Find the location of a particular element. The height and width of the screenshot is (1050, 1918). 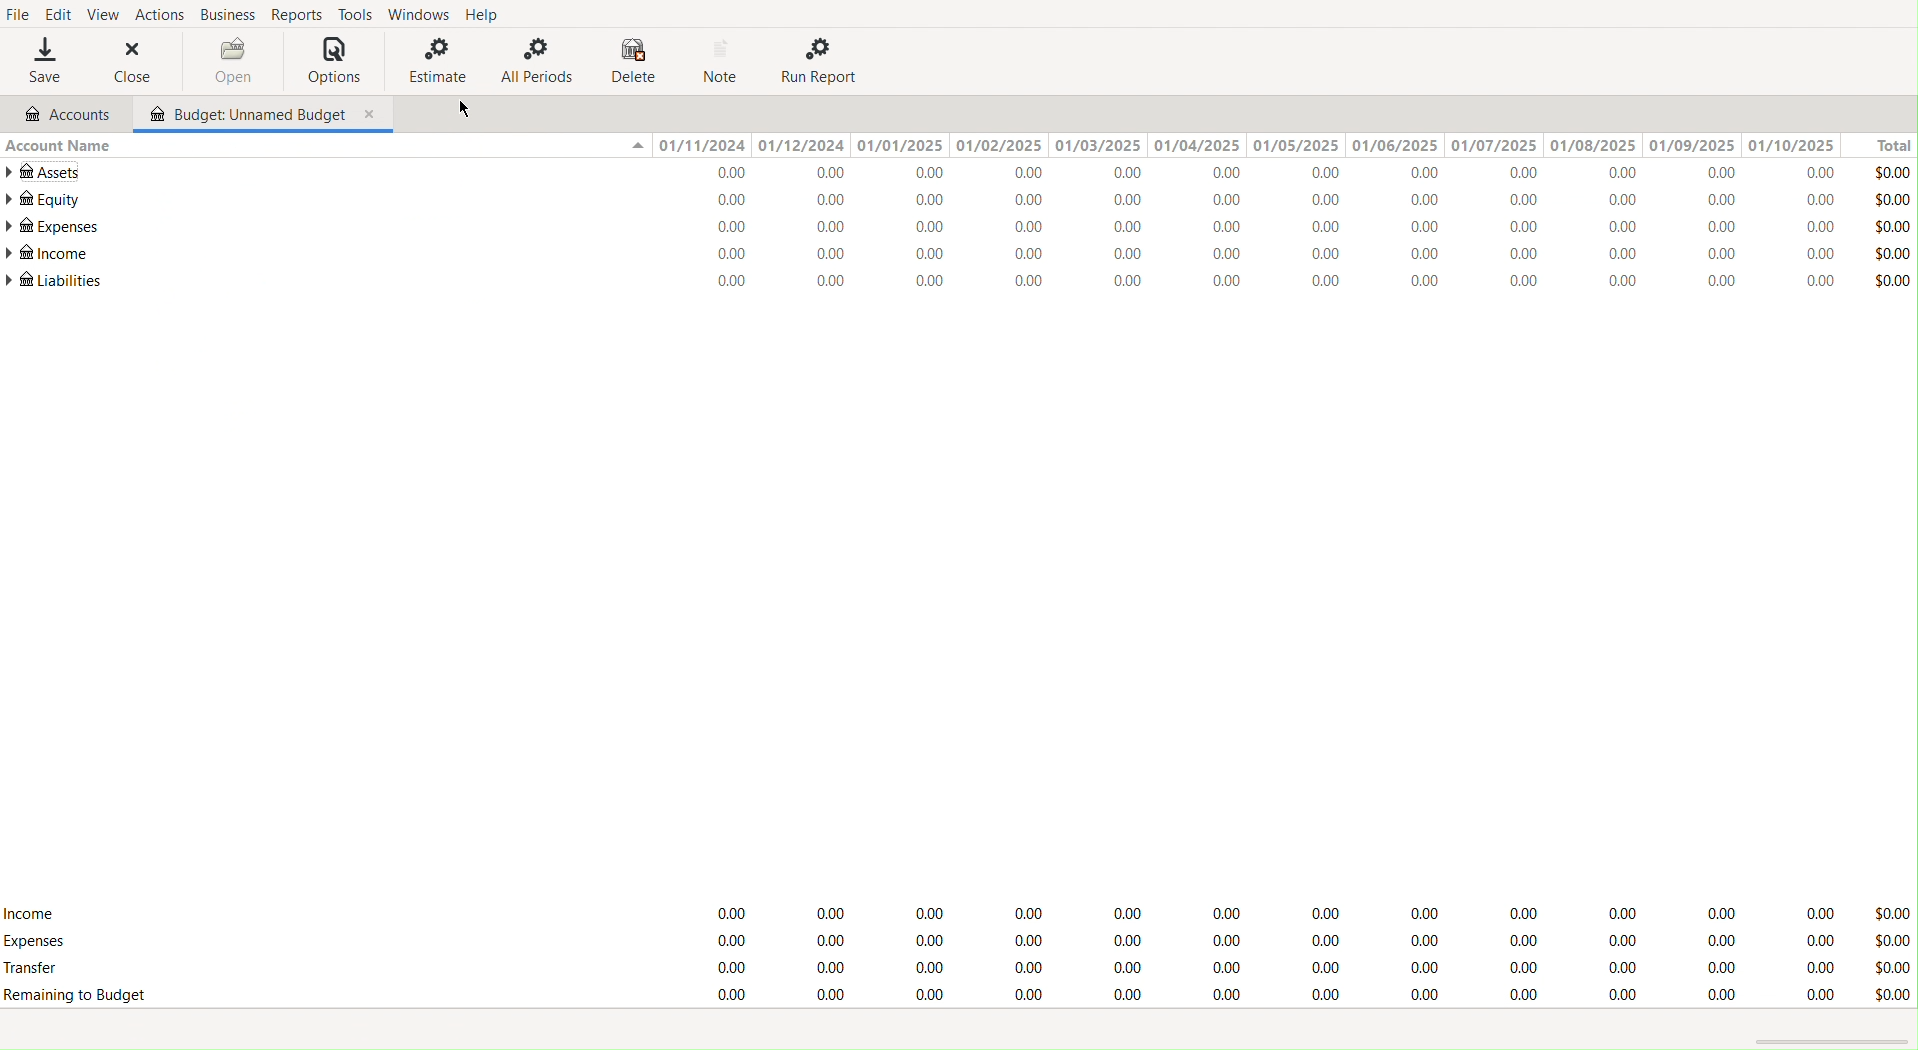

Total Values is located at coordinates (1890, 953).